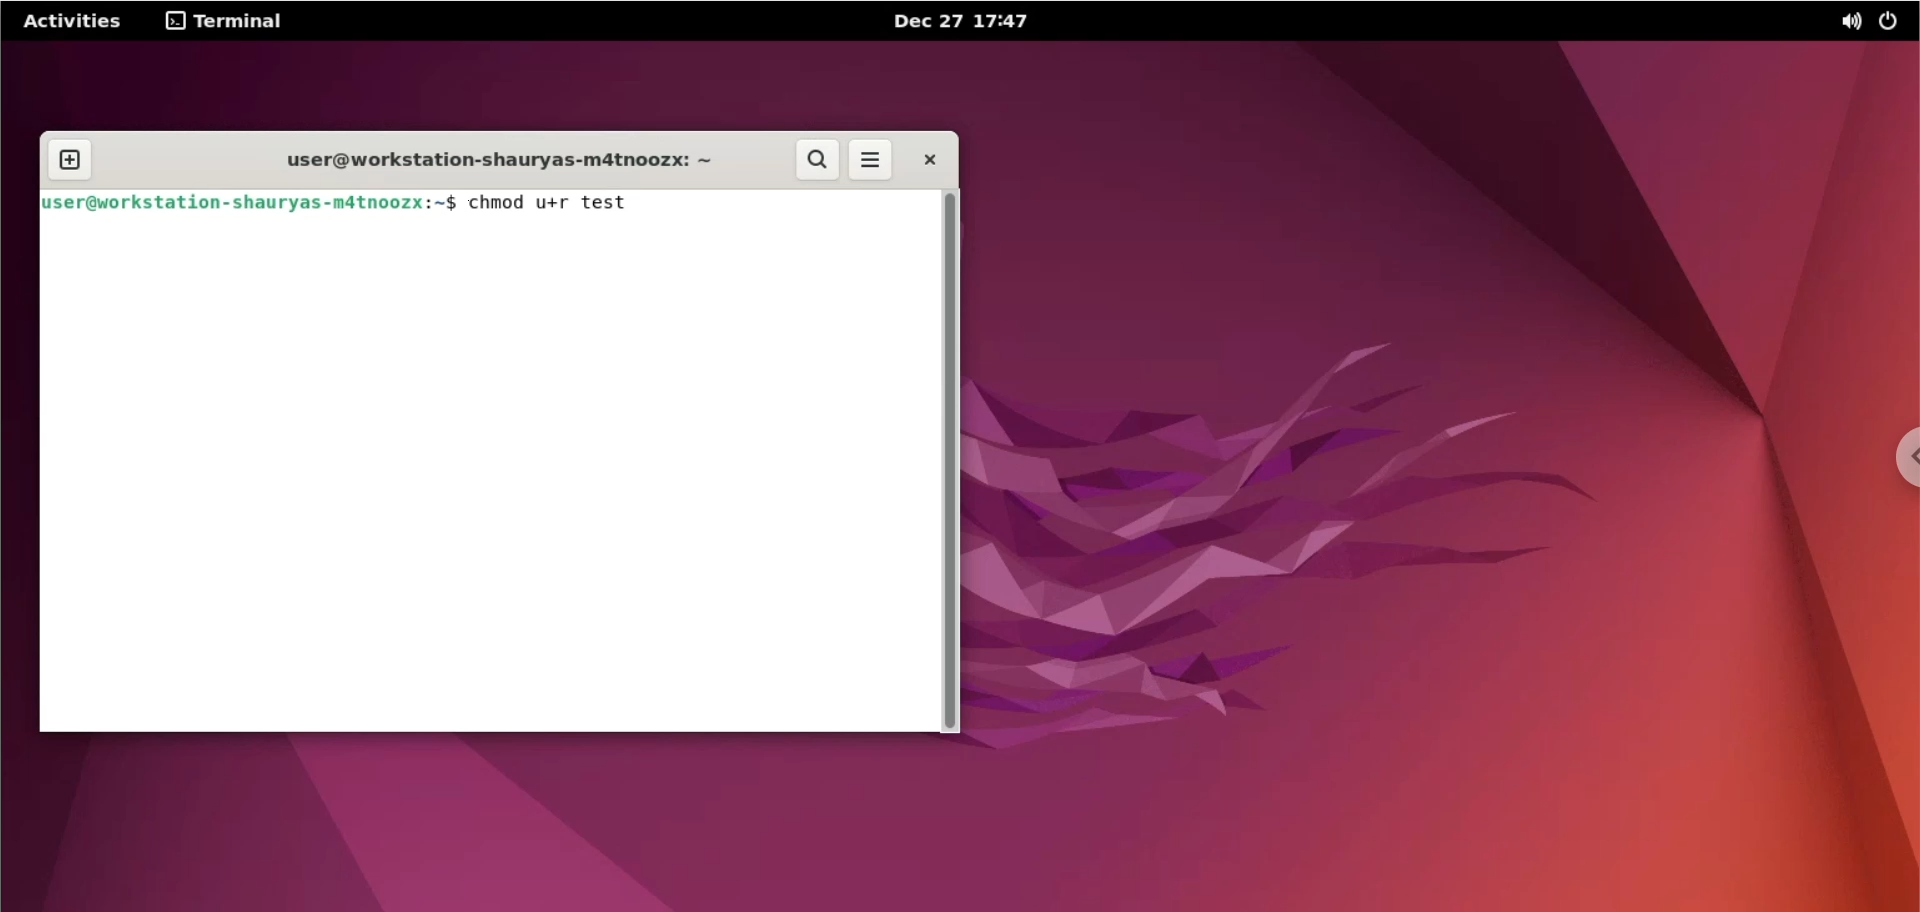 The height and width of the screenshot is (912, 1920). Describe the element at coordinates (979, 20) in the screenshot. I see `Dec 27 17:47` at that location.